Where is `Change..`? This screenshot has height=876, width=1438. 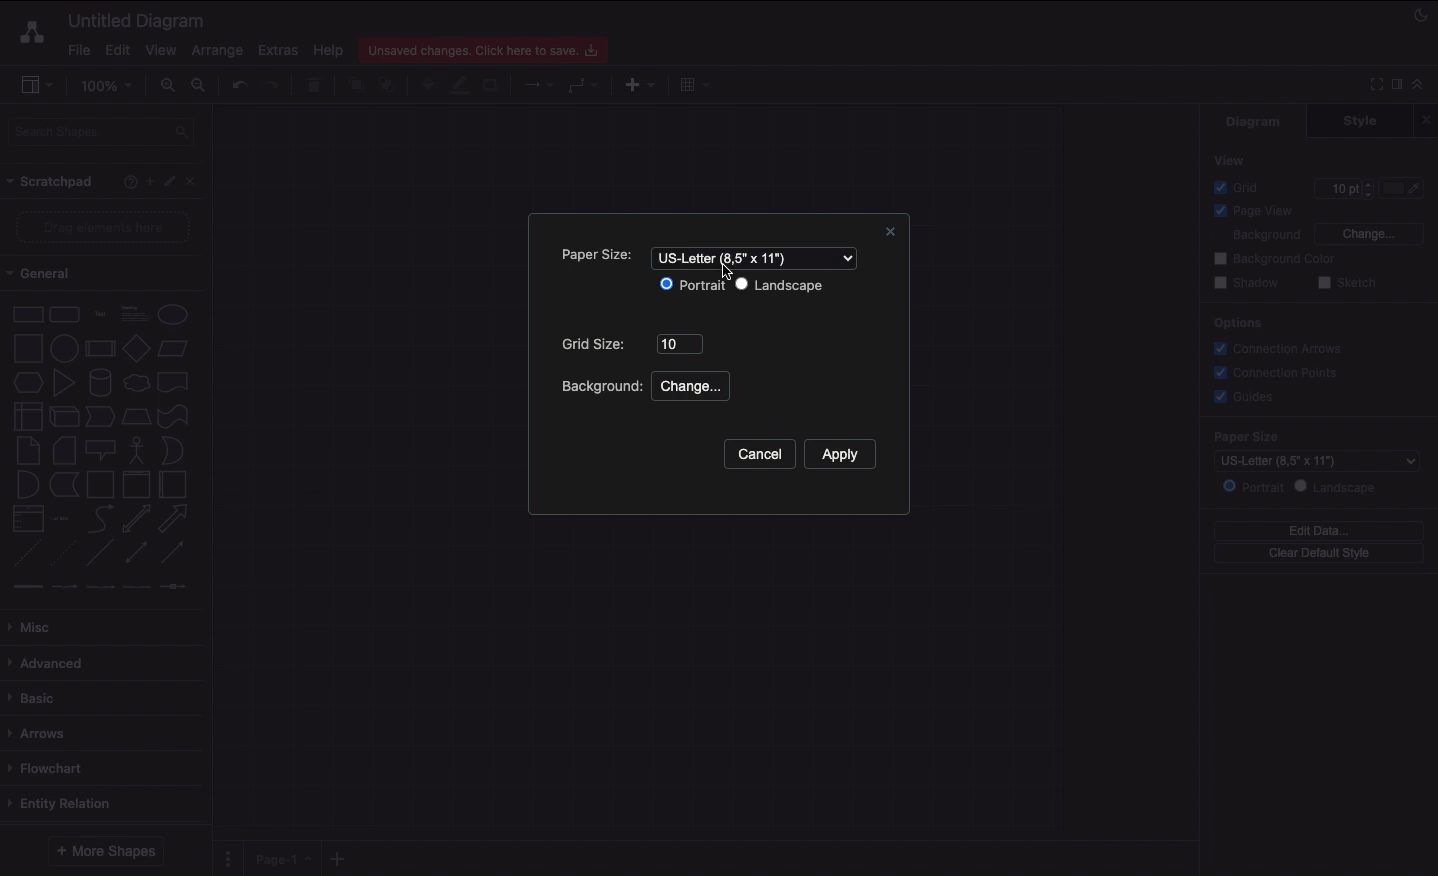
Change.. is located at coordinates (688, 387).